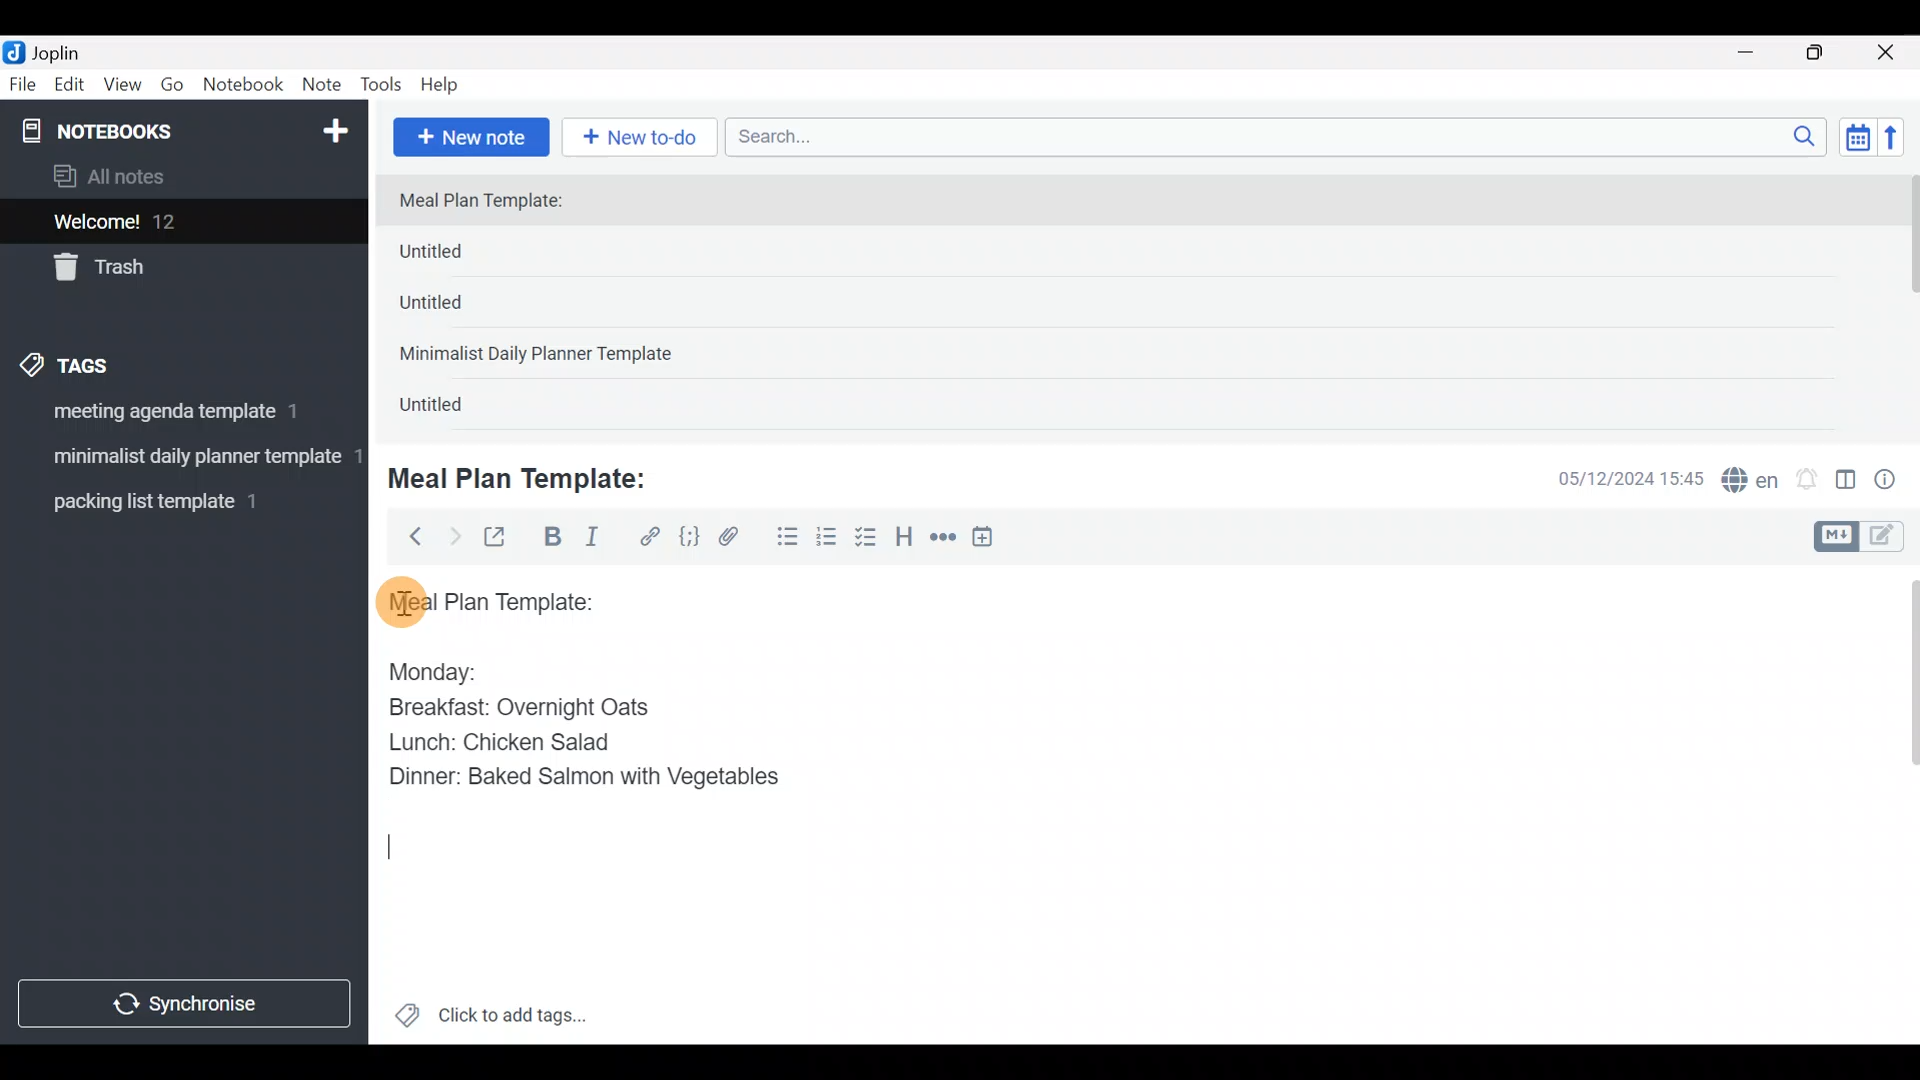  What do you see at coordinates (400, 601) in the screenshot?
I see `cursor` at bounding box center [400, 601].